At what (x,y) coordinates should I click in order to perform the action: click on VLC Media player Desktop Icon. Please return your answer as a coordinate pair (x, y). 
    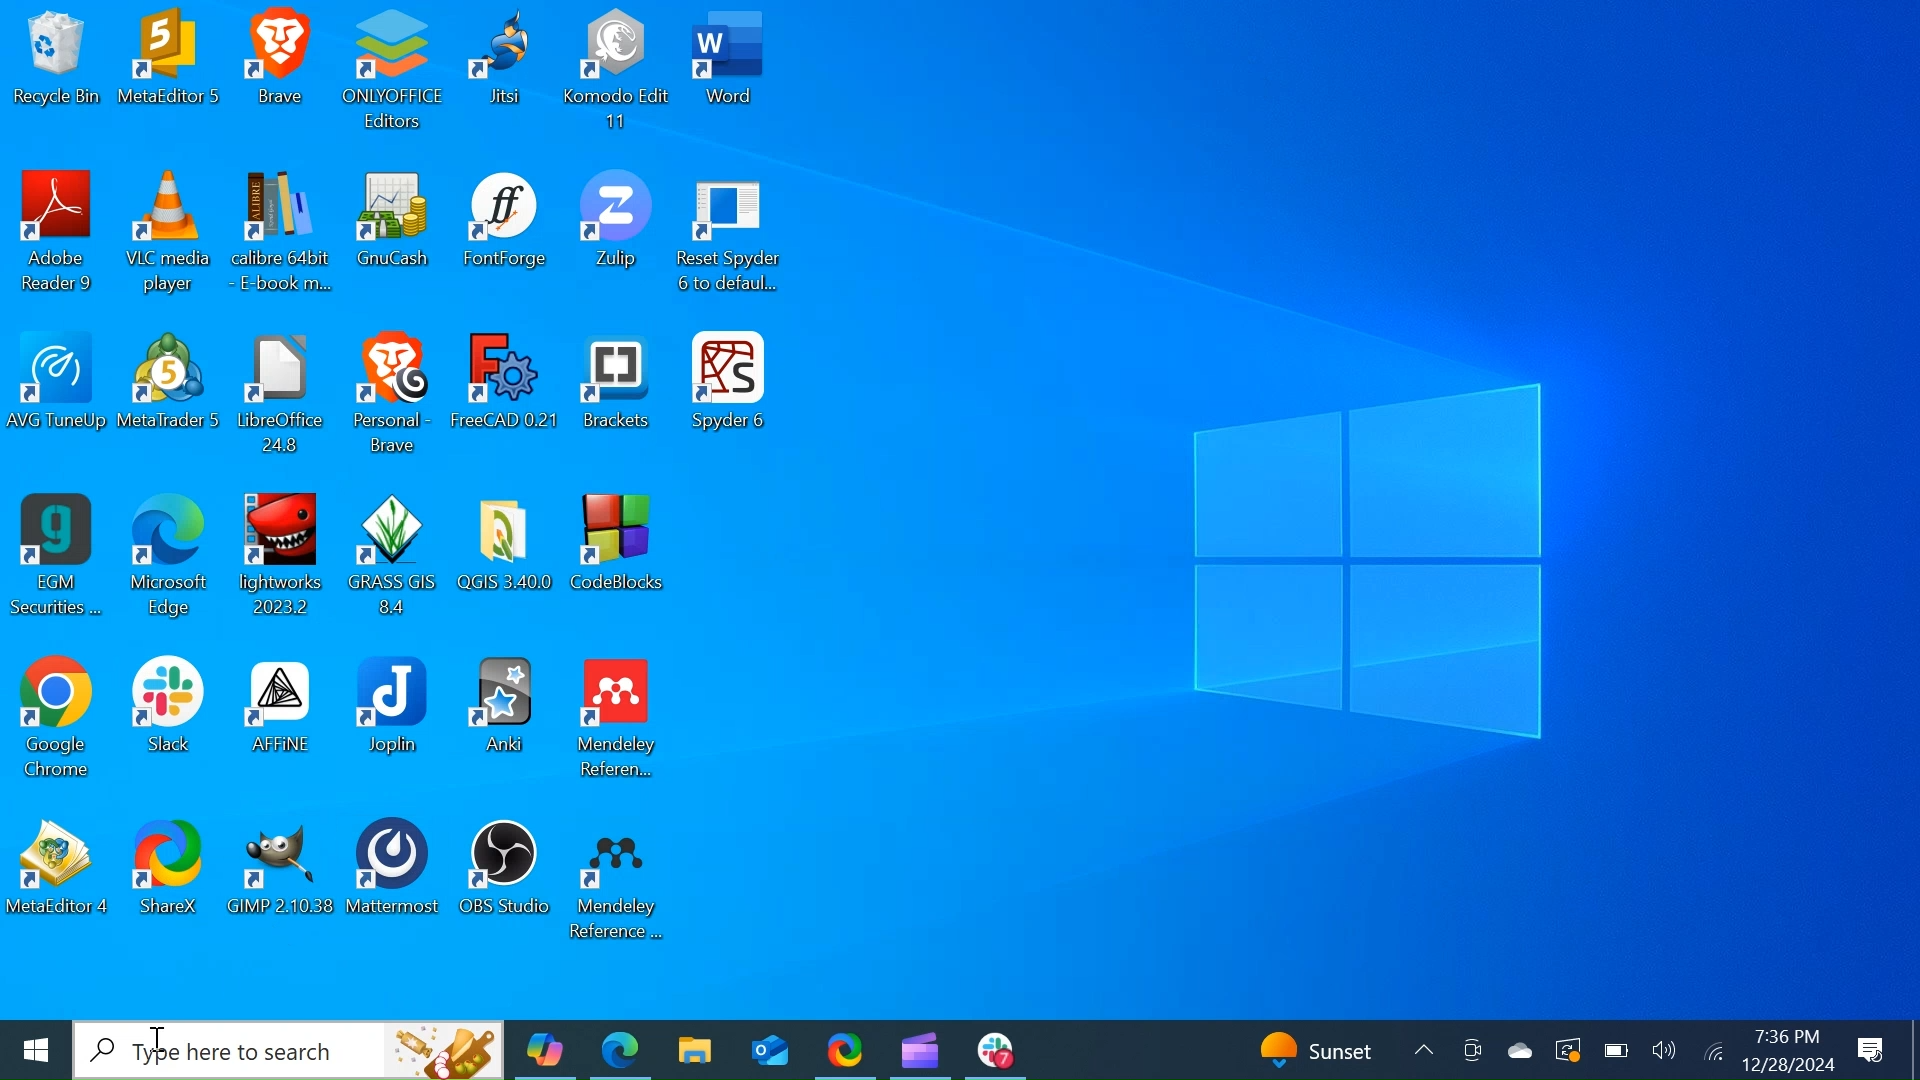
    Looking at the image, I should click on (163, 237).